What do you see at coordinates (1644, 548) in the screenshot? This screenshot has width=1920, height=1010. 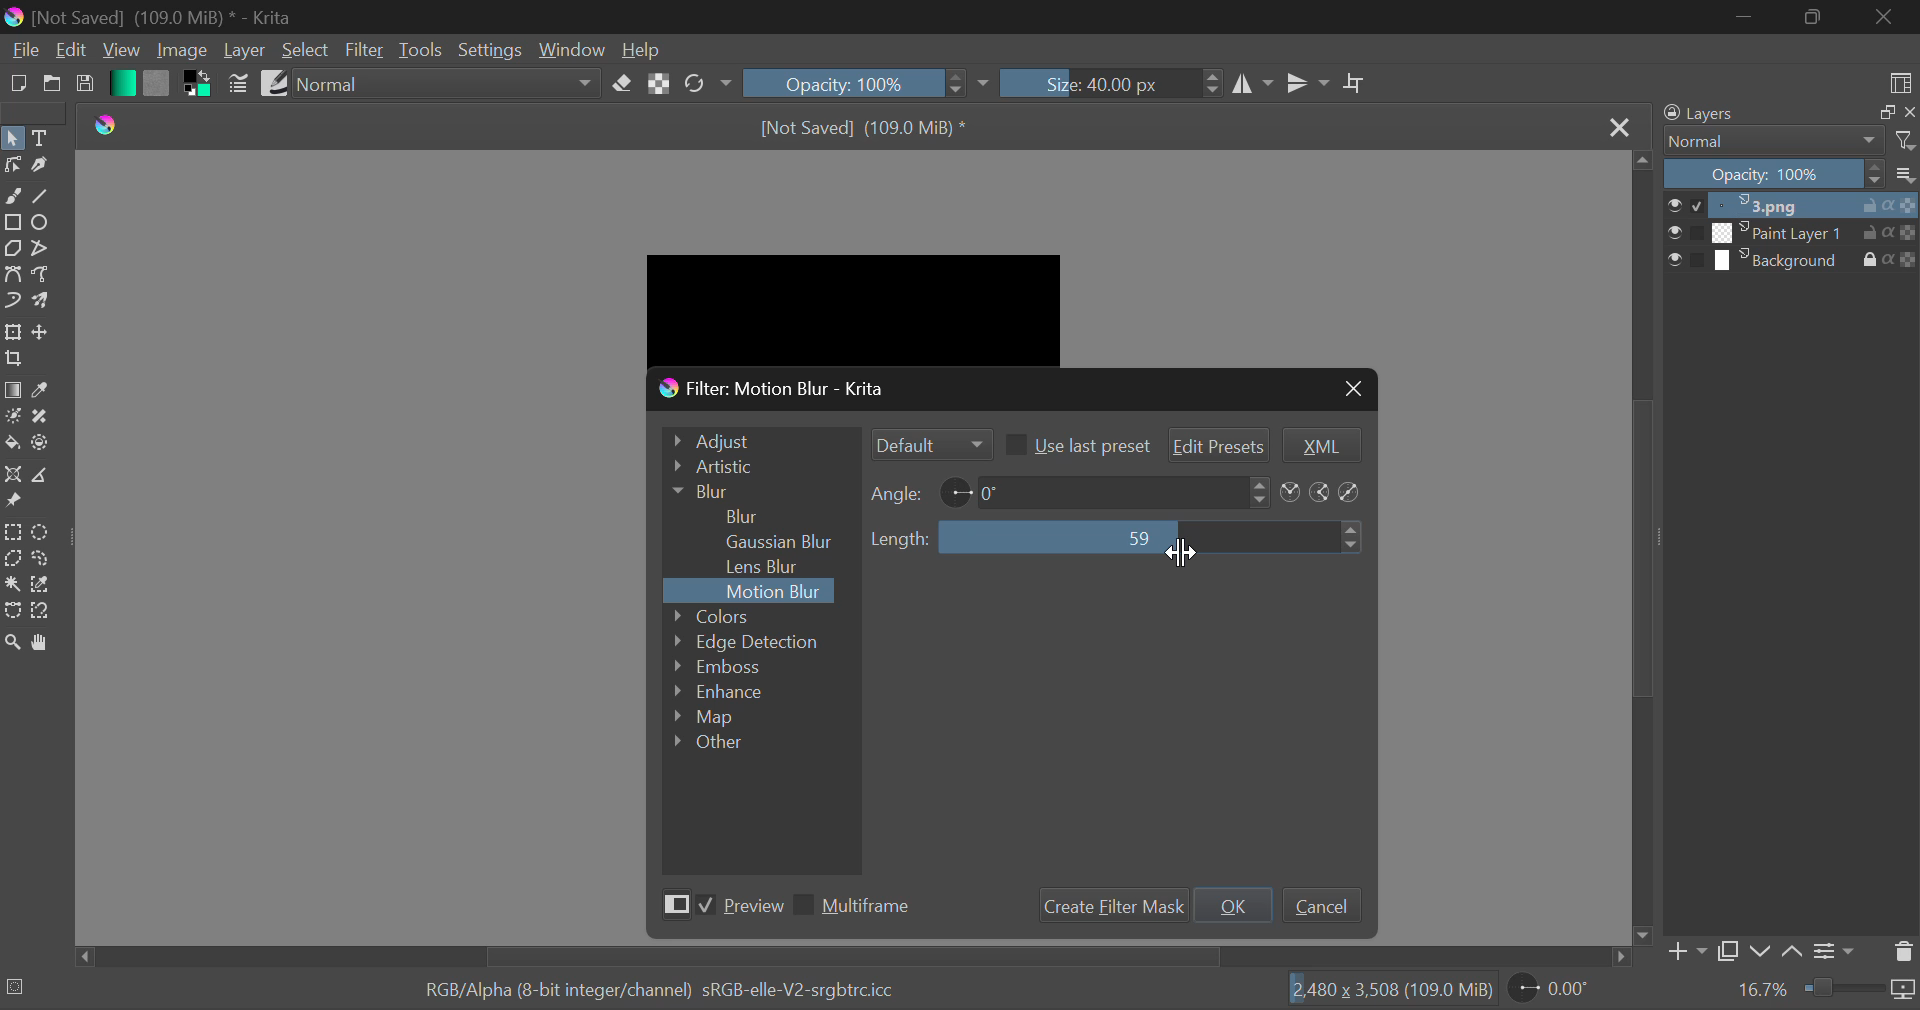 I see `Scroll Bar` at bounding box center [1644, 548].